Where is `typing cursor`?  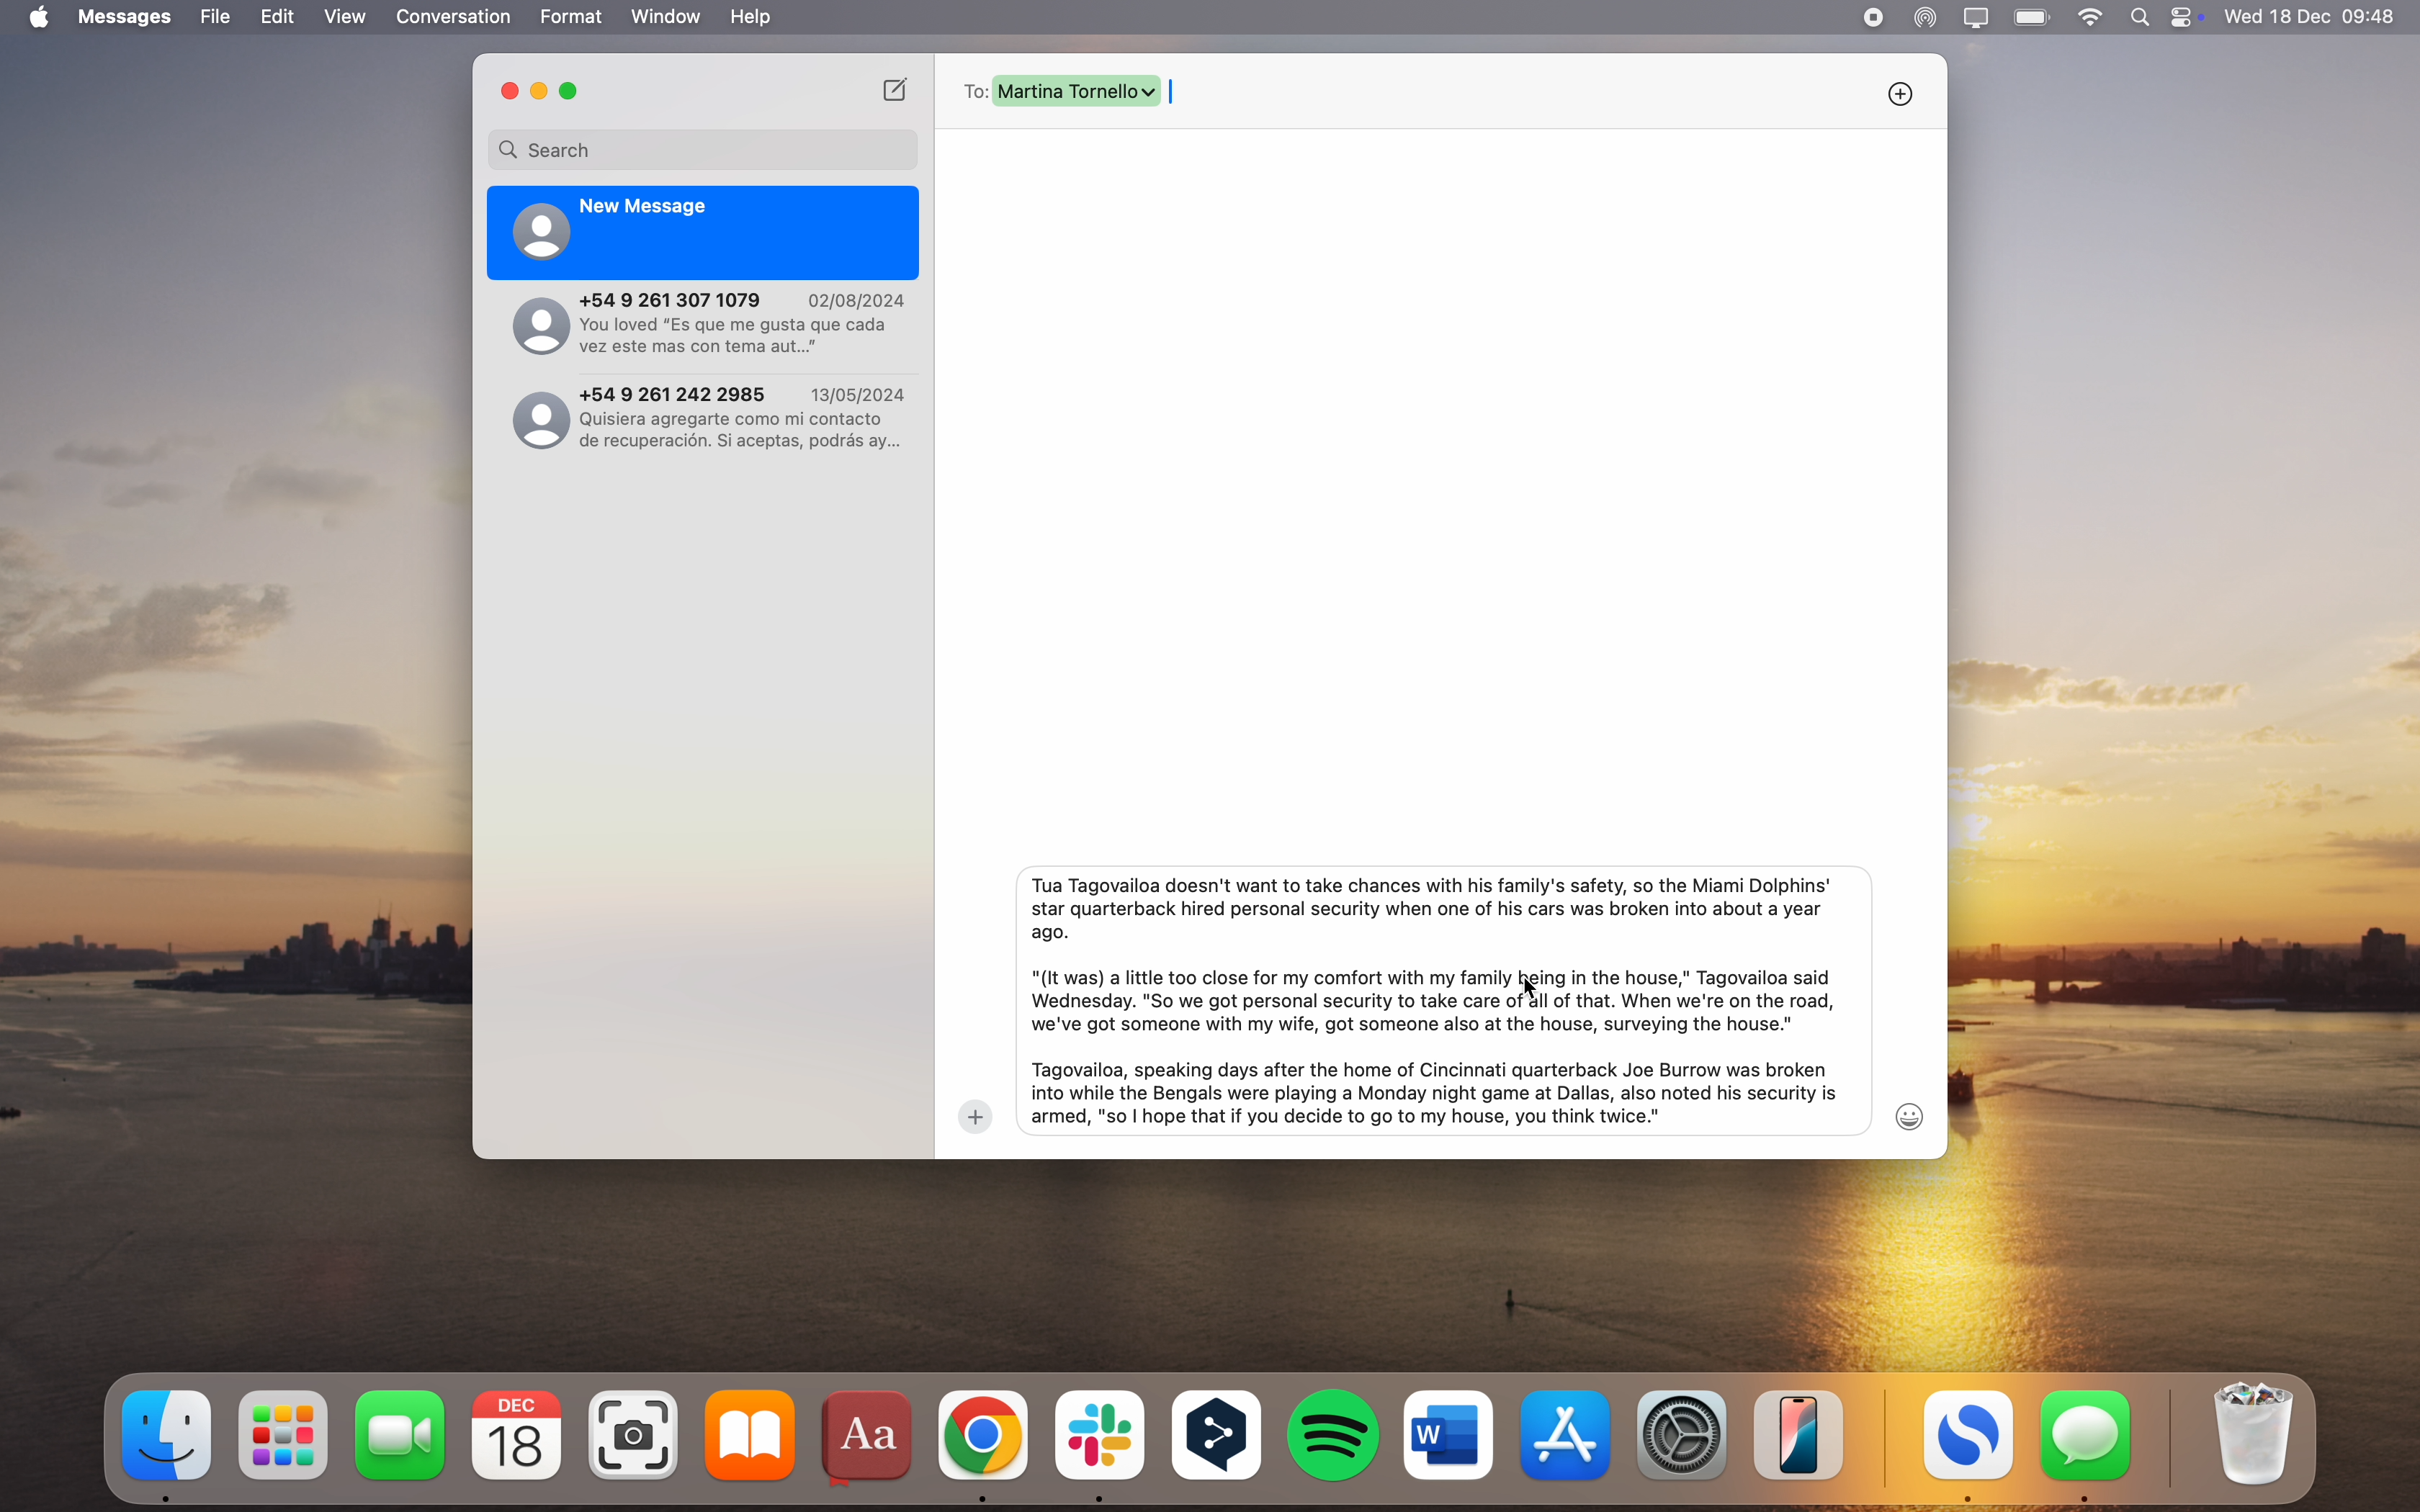 typing cursor is located at coordinates (1182, 96).